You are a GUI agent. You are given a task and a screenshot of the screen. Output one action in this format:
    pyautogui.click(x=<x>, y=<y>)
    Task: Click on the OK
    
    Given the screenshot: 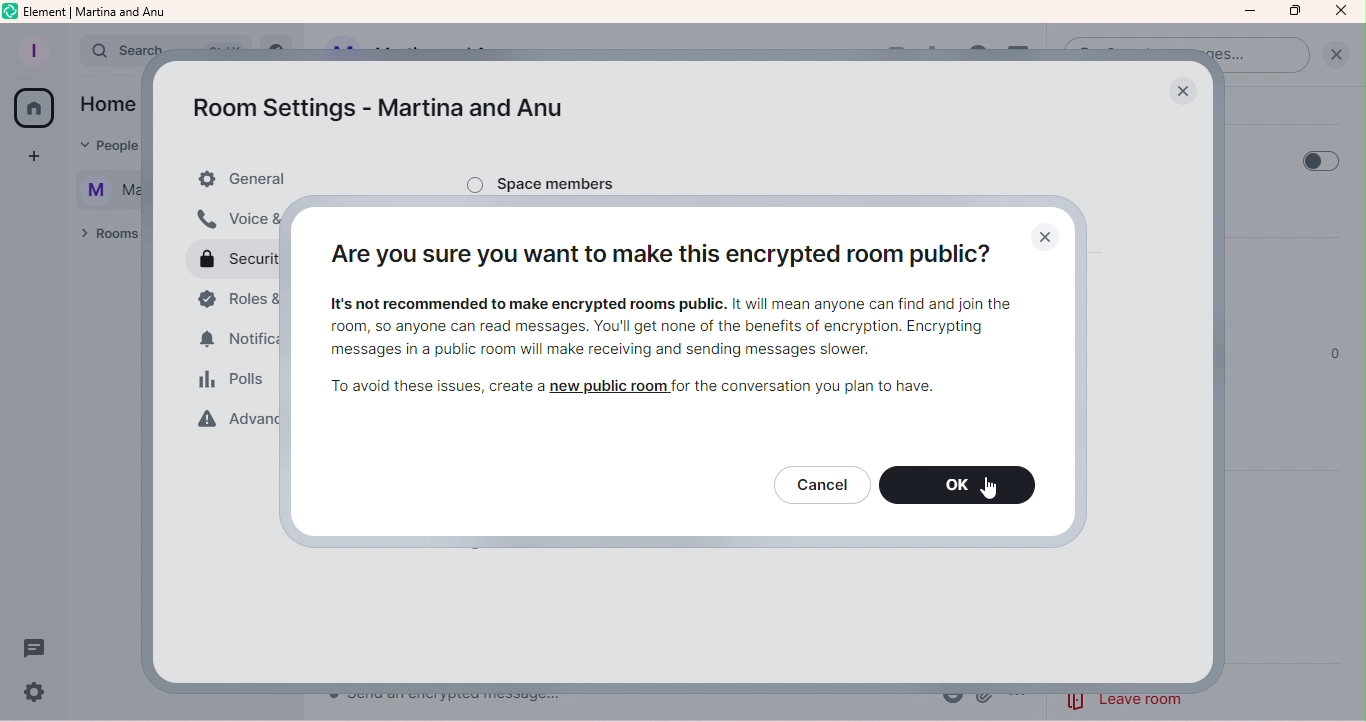 What is the action you would take?
    pyautogui.click(x=970, y=487)
    